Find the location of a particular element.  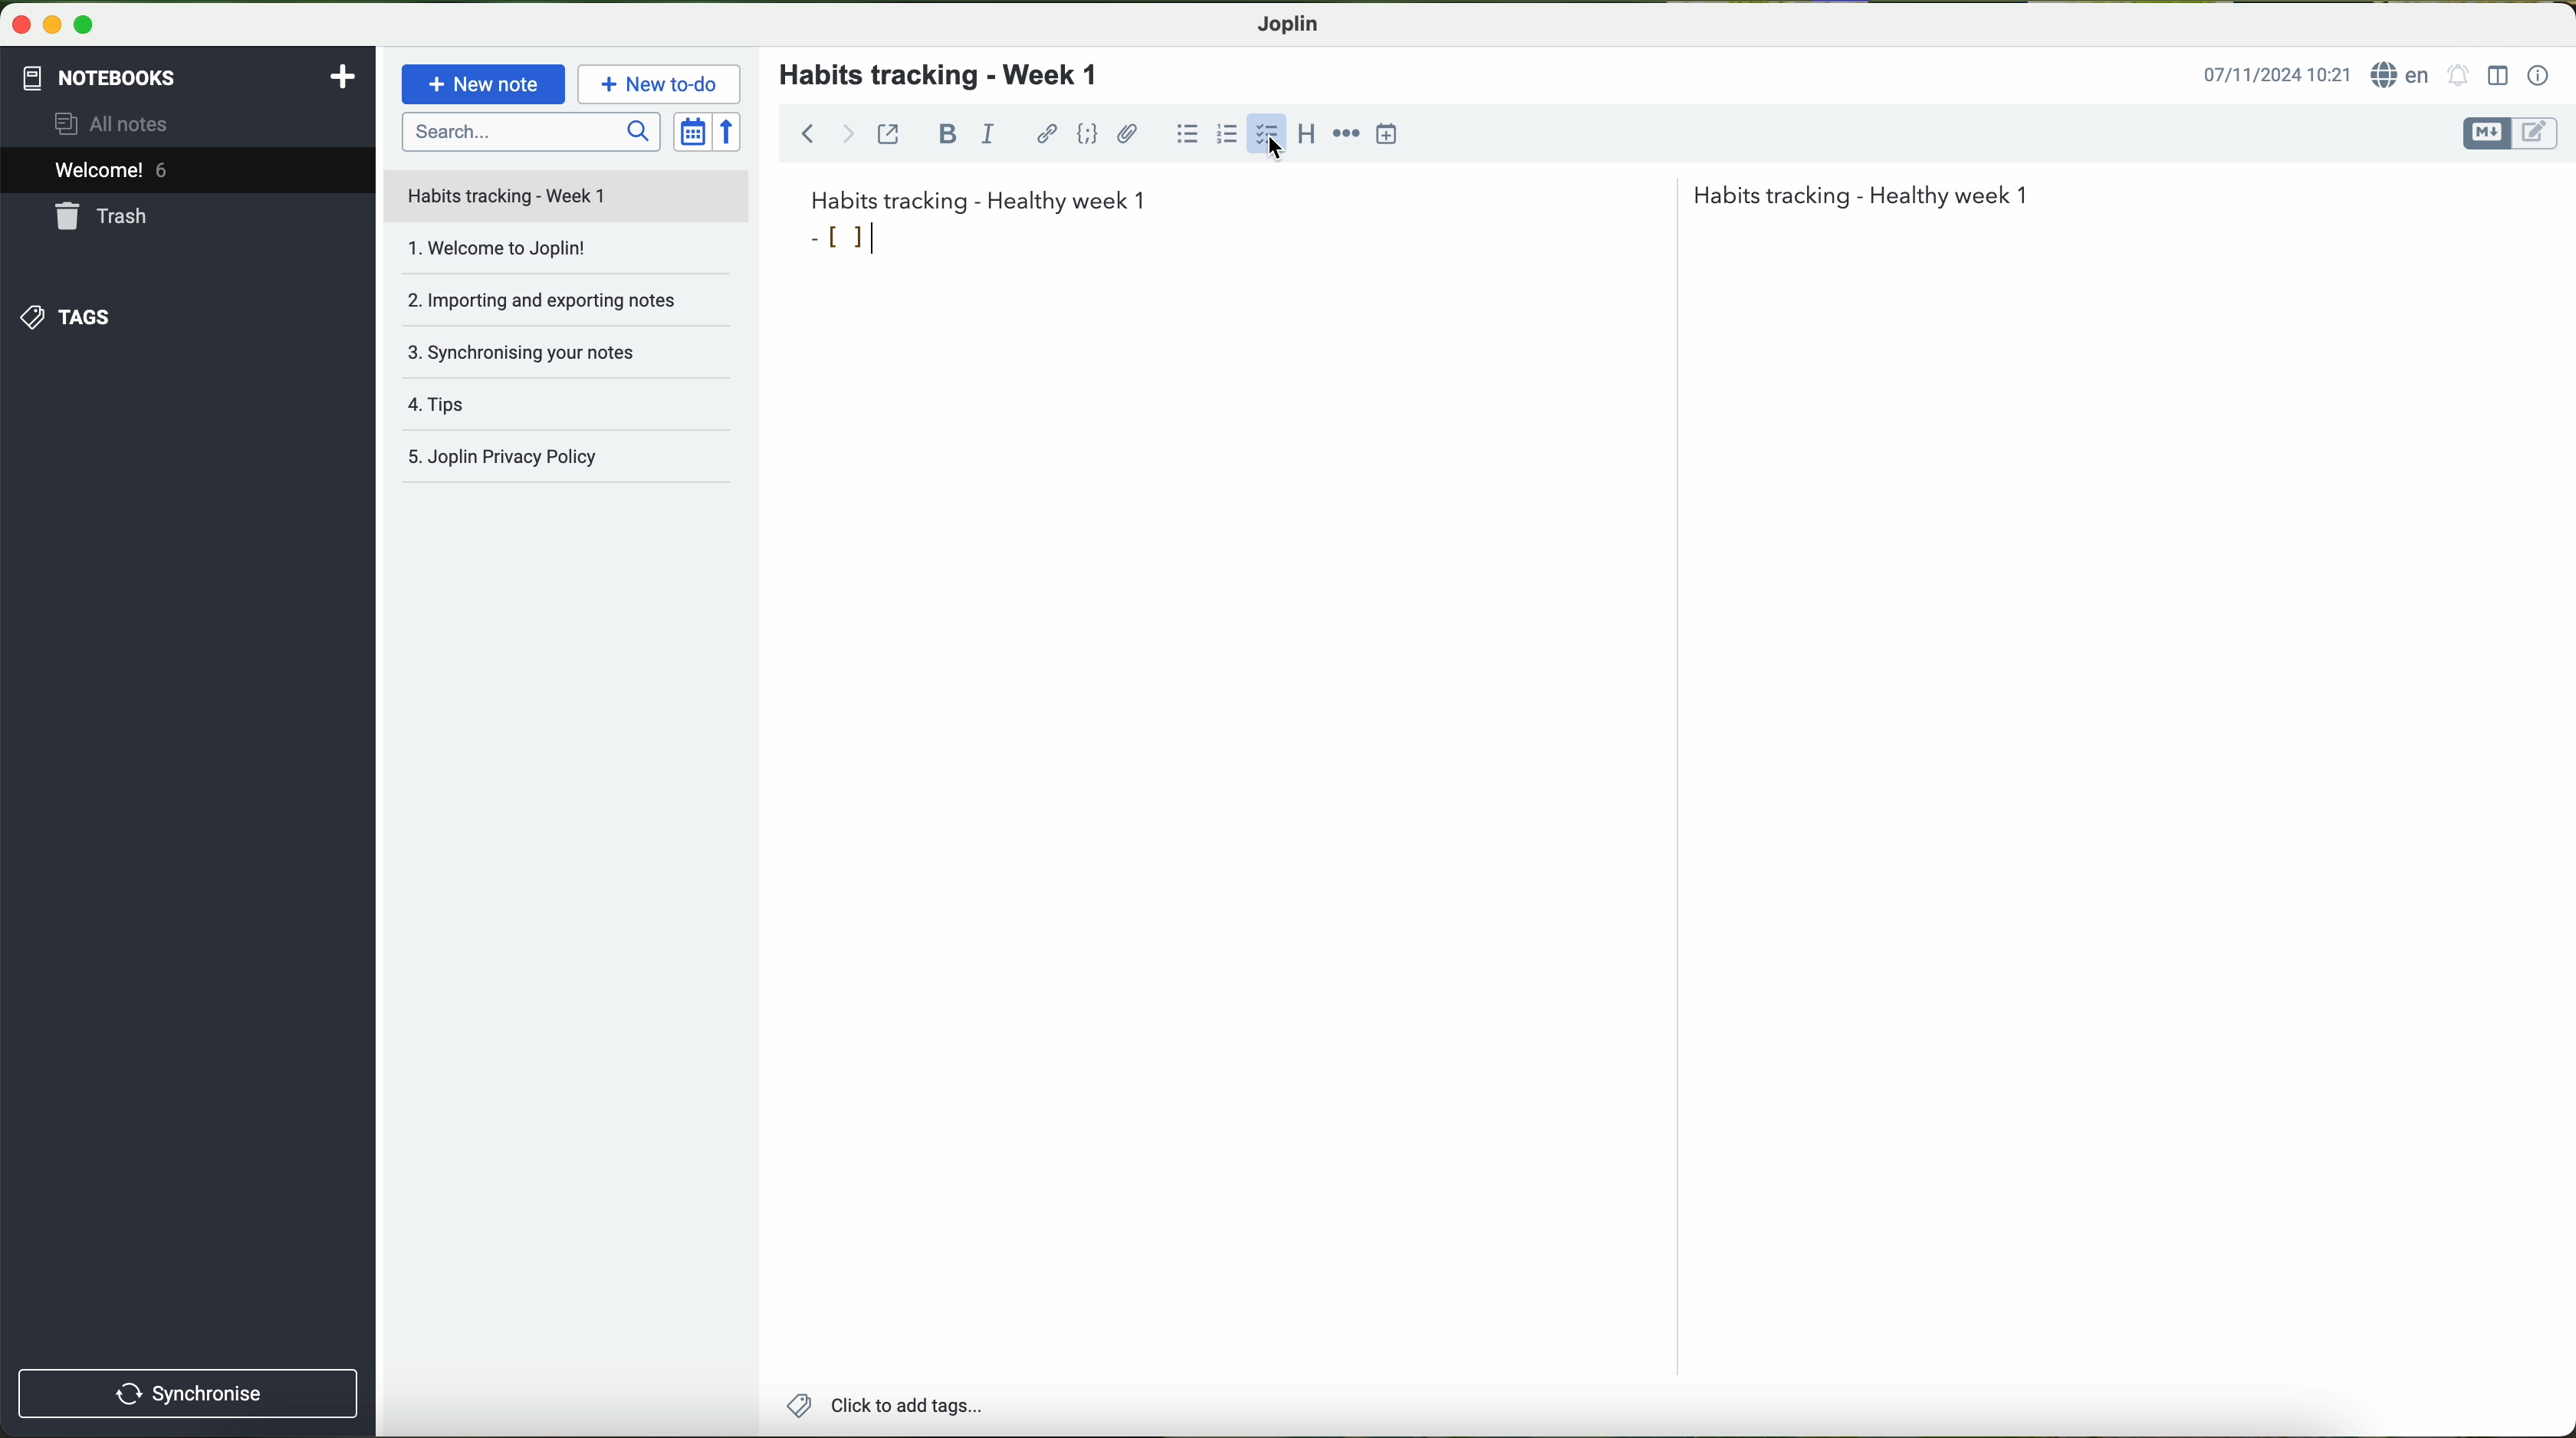

bullet point is located at coordinates (842, 239).